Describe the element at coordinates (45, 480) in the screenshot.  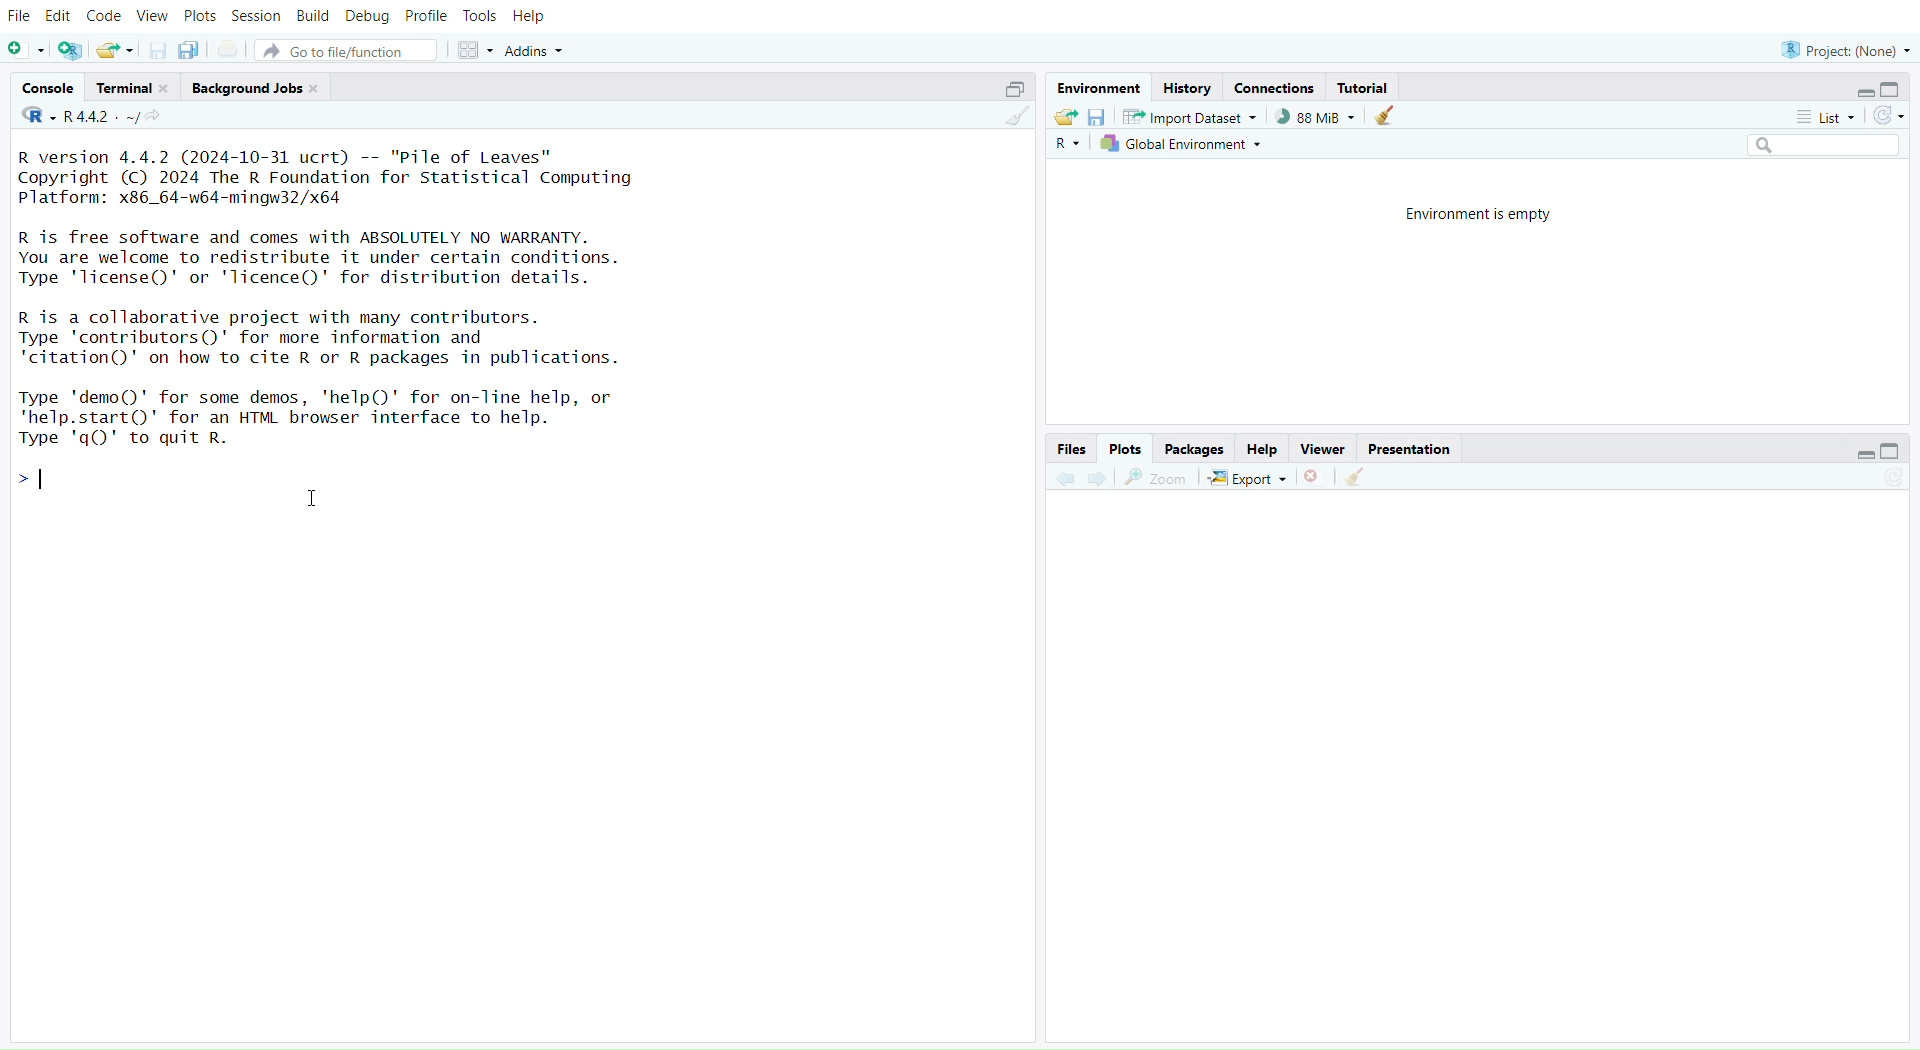
I see `text cursor` at that location.